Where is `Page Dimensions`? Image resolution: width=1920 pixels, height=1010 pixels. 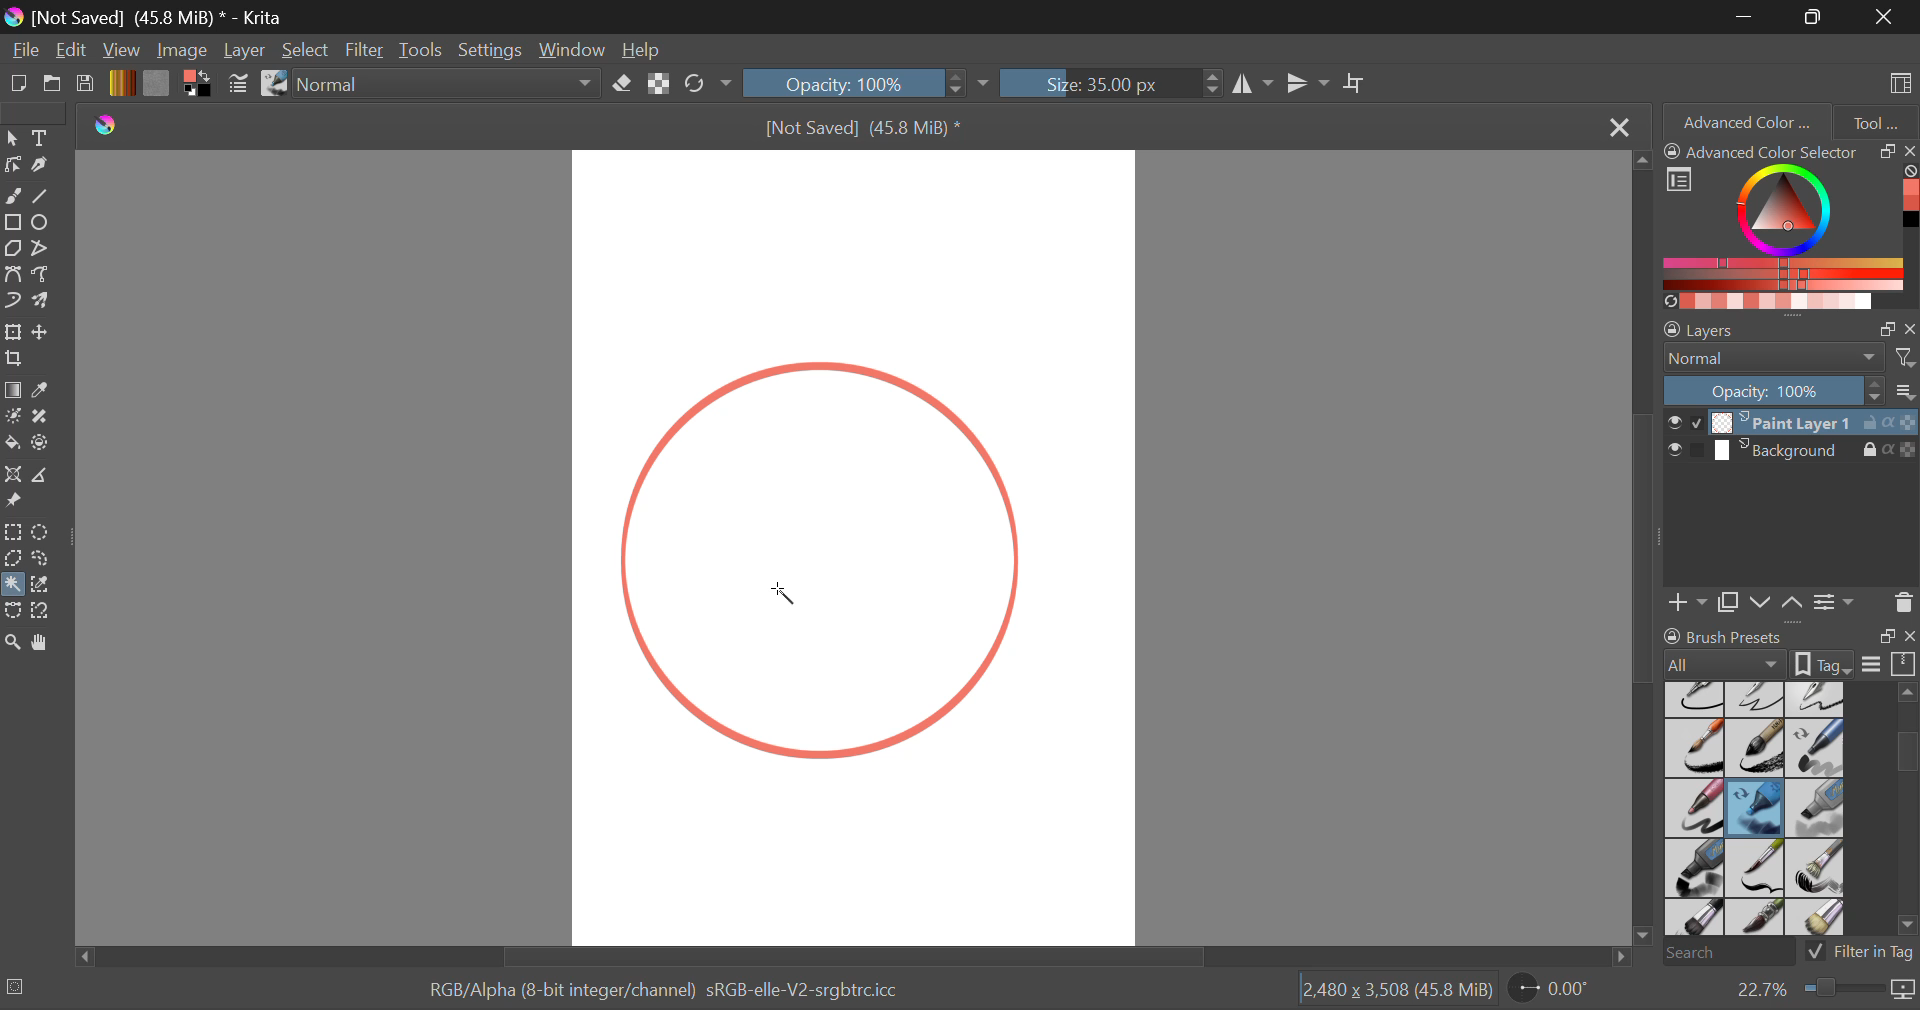
Page Dimensions is located at coordinates (1402, 990).